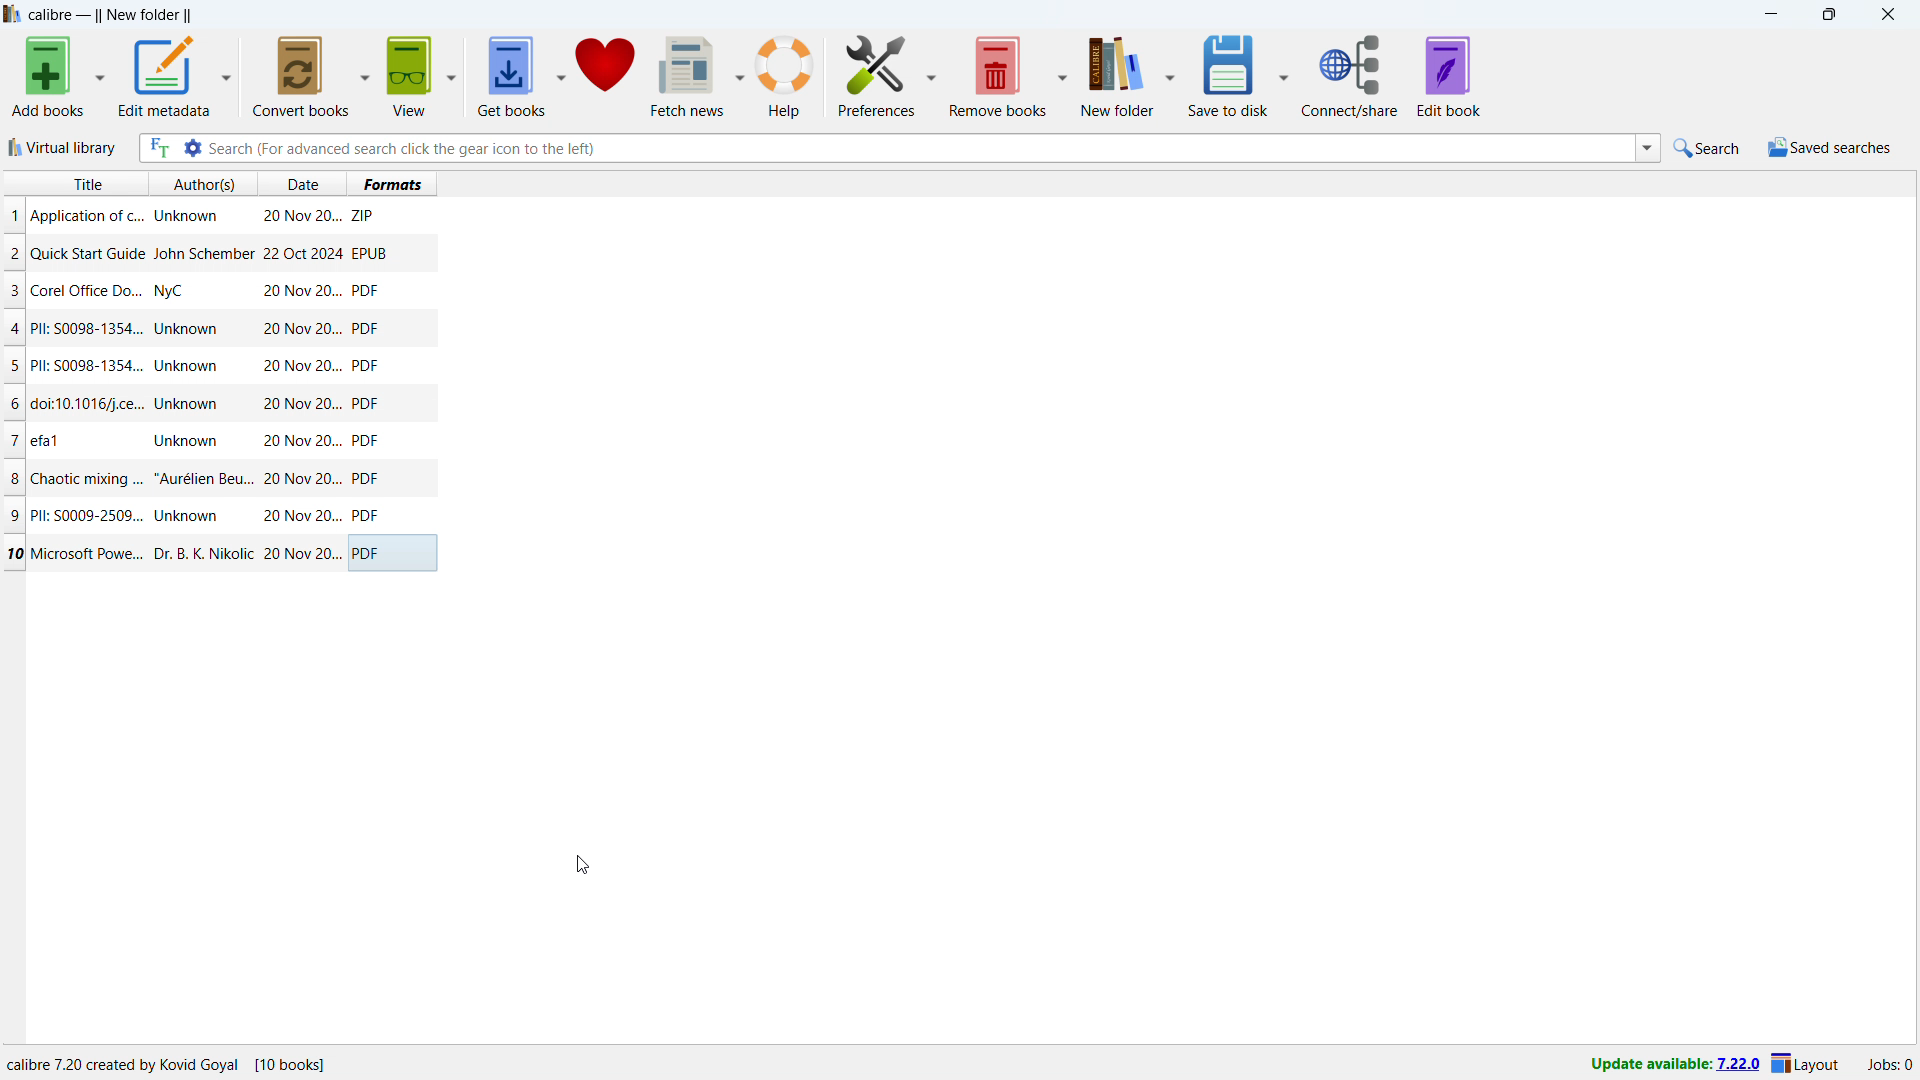 The image size is (1920, 1080). What do you see at coordinates (228, 75) in the screenshot?
I see `edit metadata options` at bounding box center [228, 75].